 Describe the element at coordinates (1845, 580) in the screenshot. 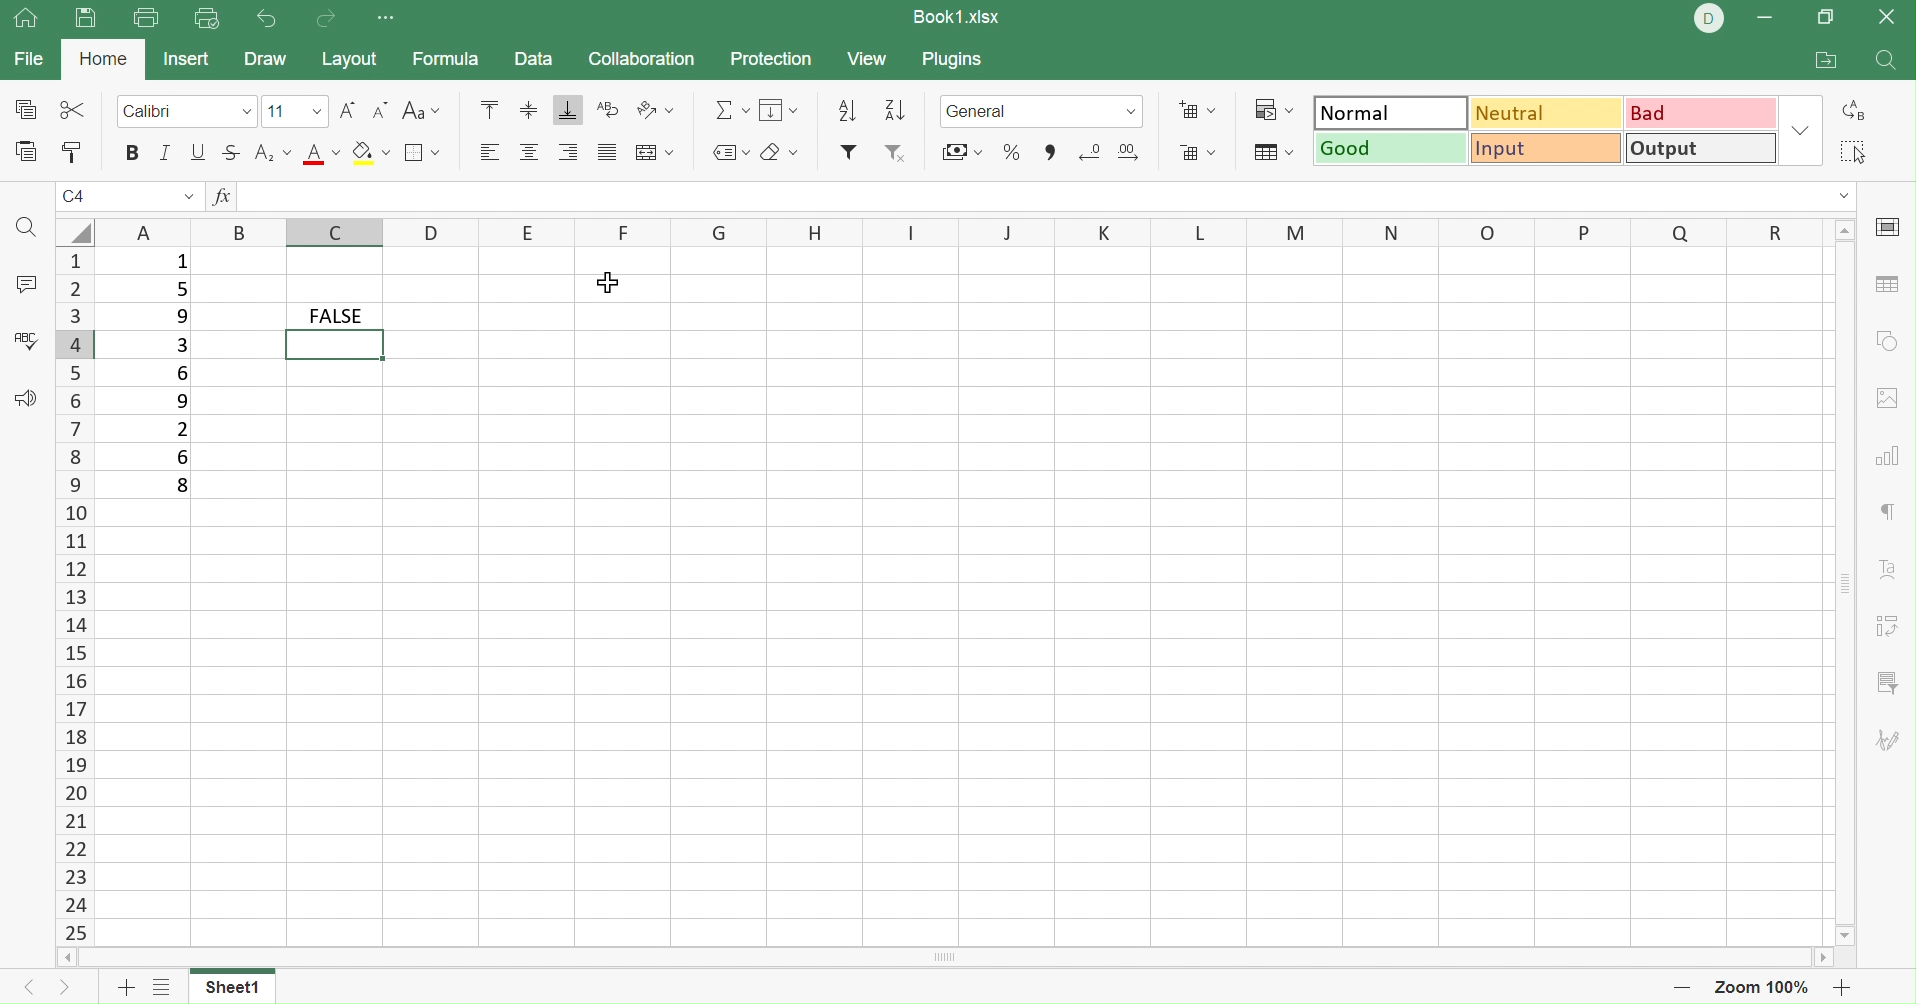

I see `Scroll bar` at that location.